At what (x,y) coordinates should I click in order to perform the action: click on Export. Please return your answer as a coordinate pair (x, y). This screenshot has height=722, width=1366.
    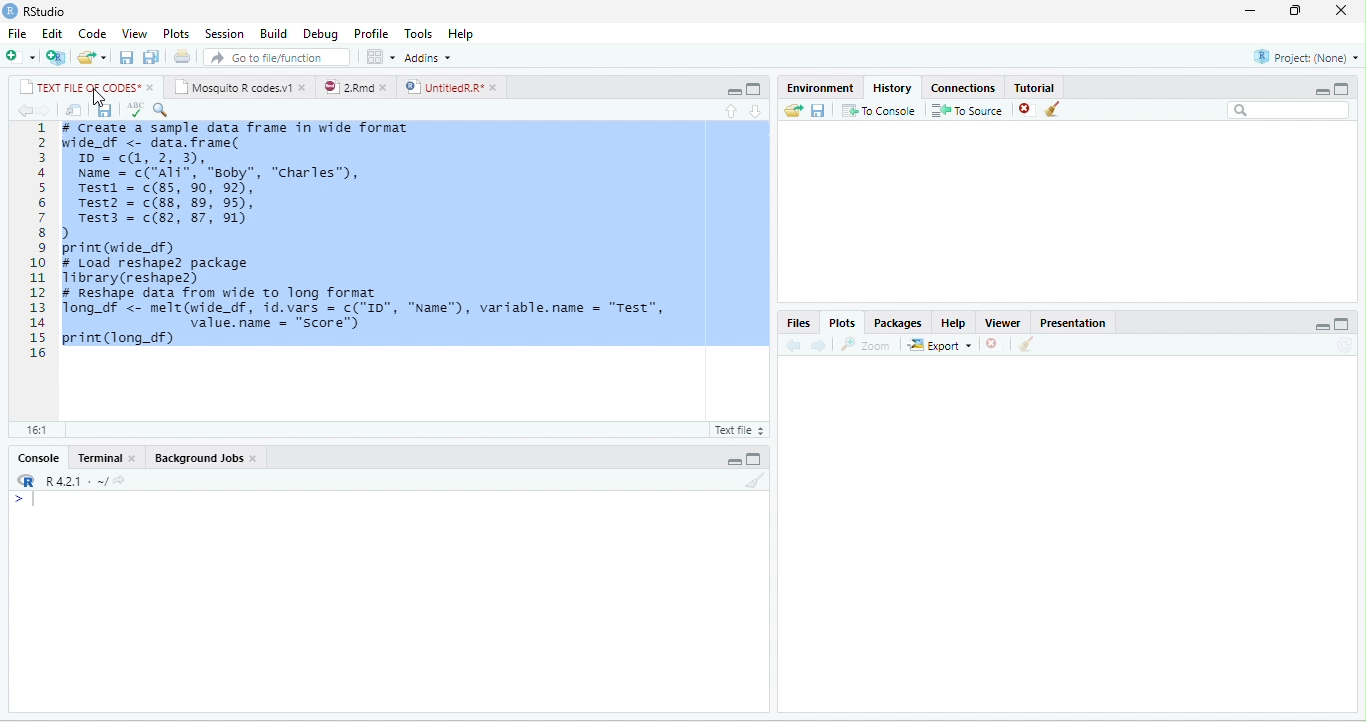
    Looking at the image, I should click on (940, 344).